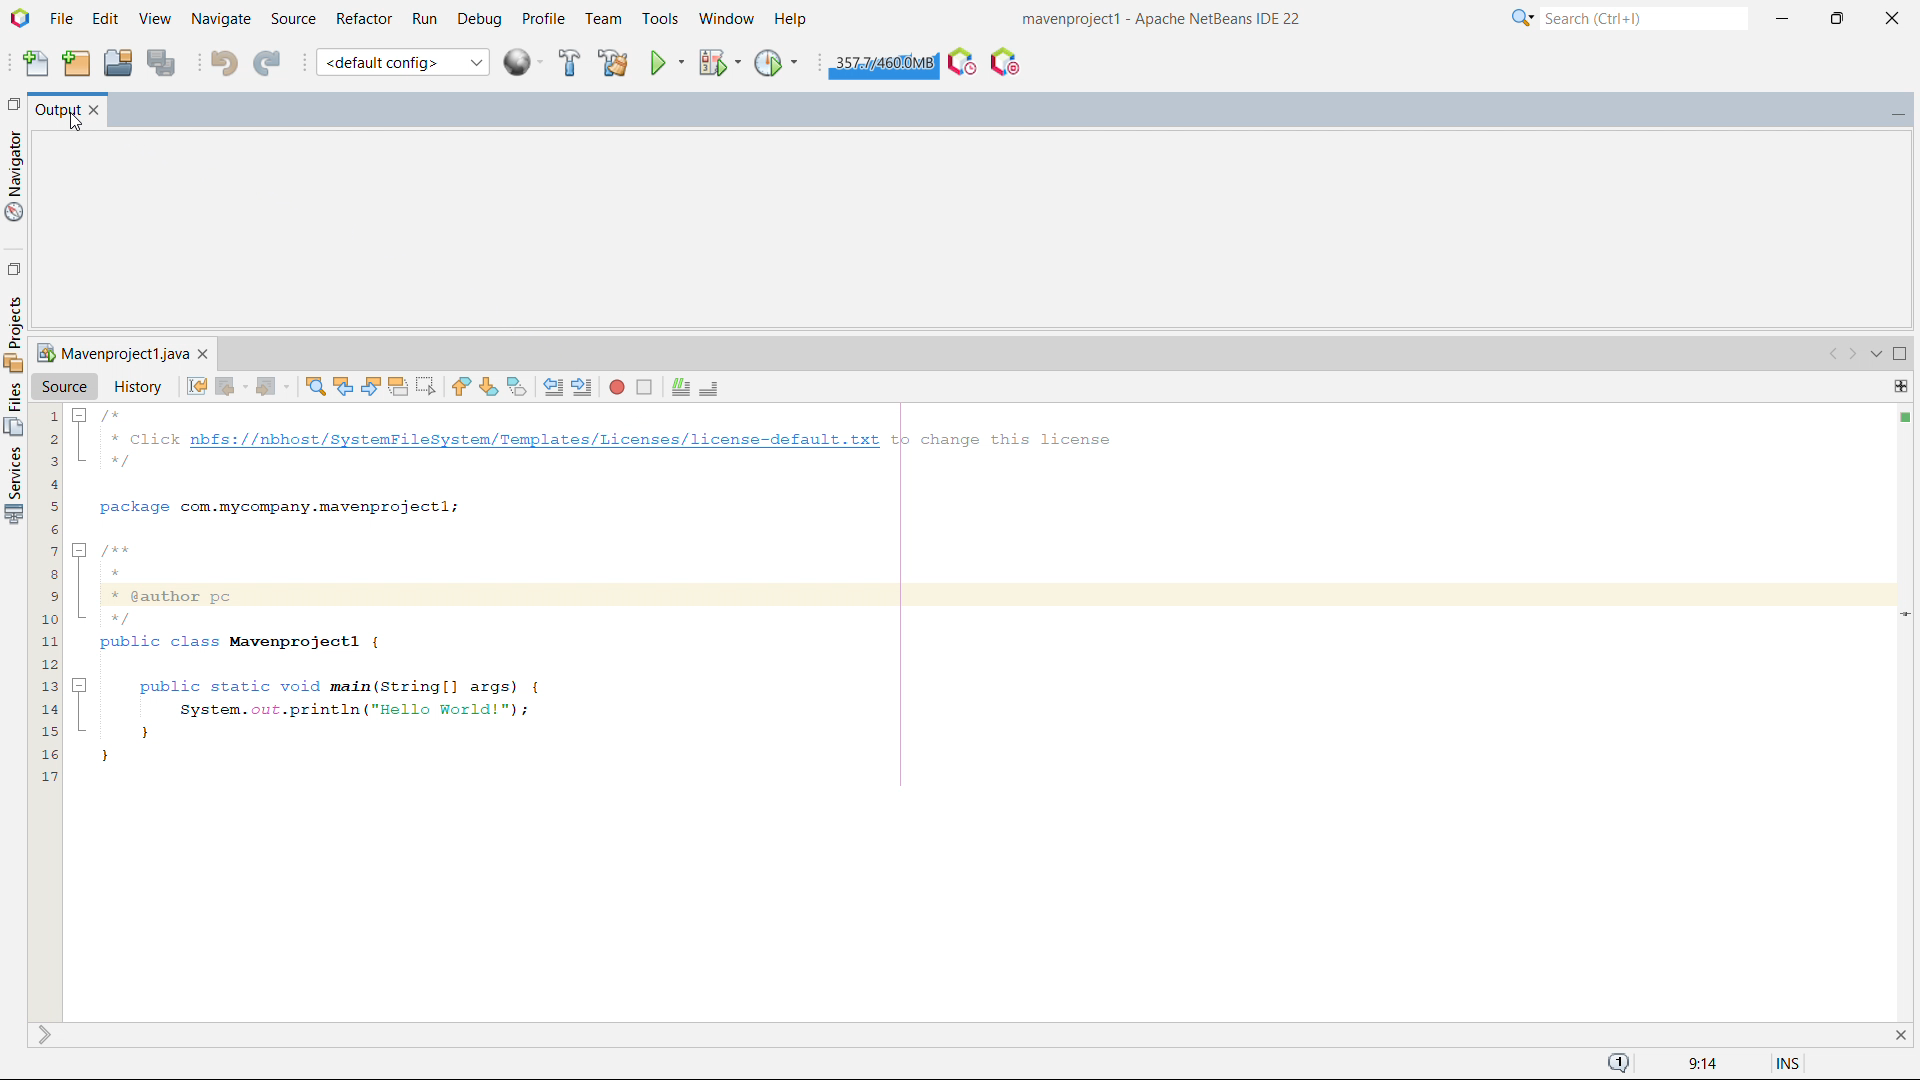 The width and height of the screenshot is (1920, 1080). I want to click on profile, so click(543, 20).